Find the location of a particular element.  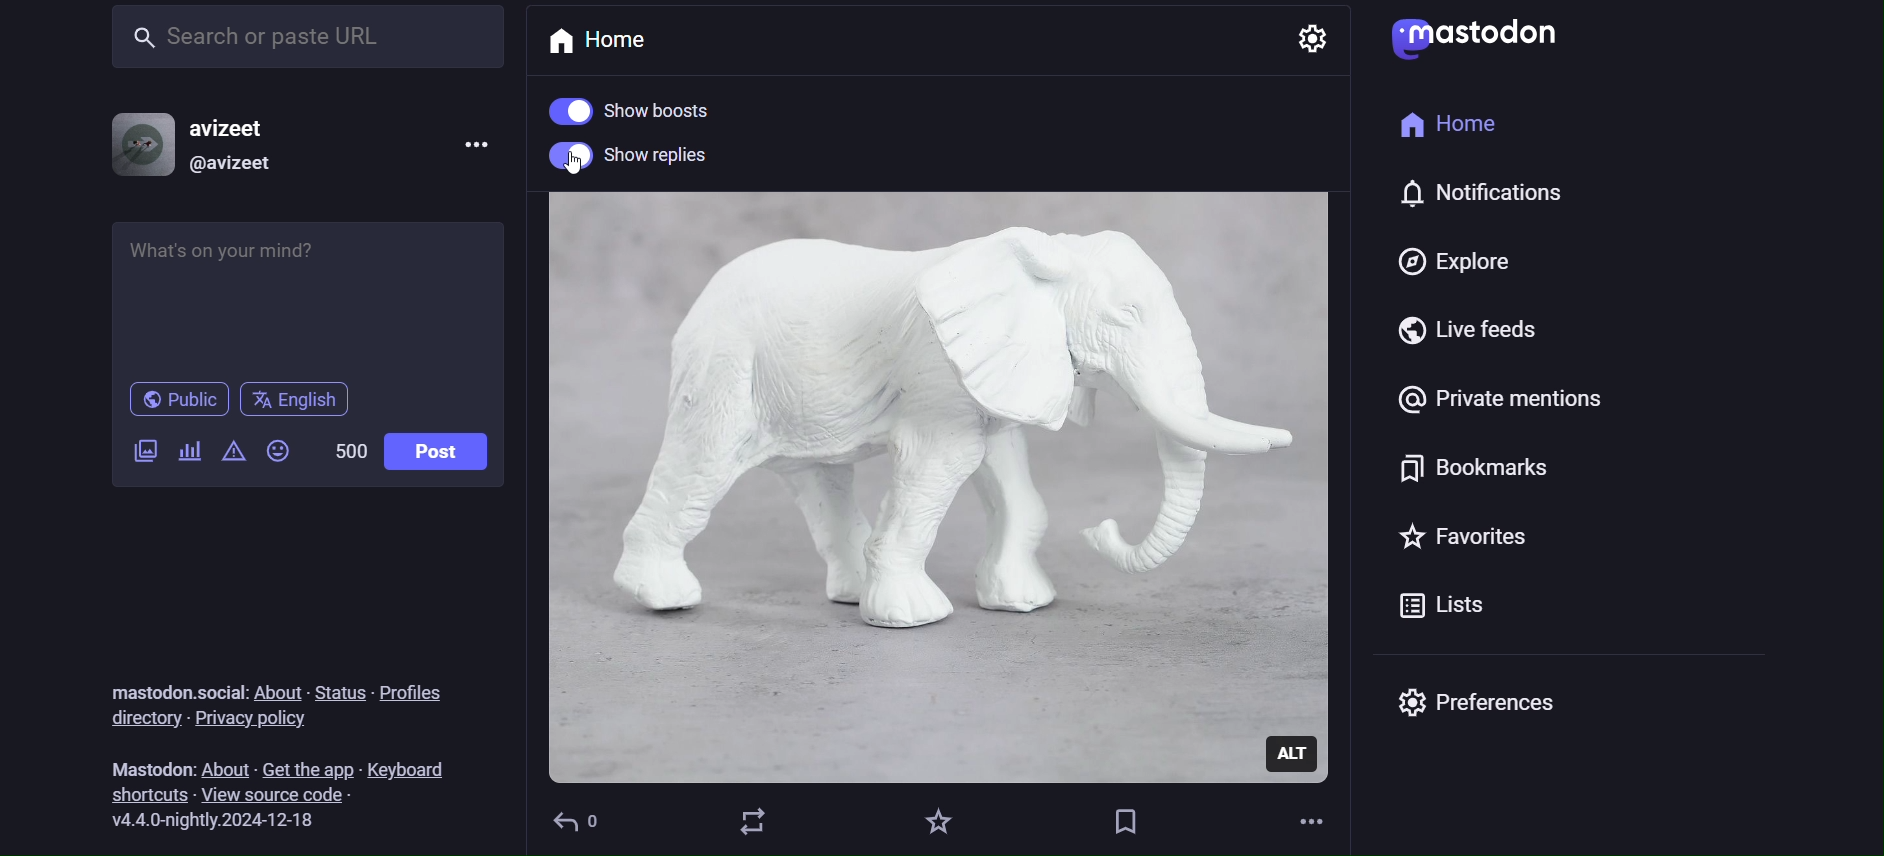

favorites is located at coordinates (939, 821).